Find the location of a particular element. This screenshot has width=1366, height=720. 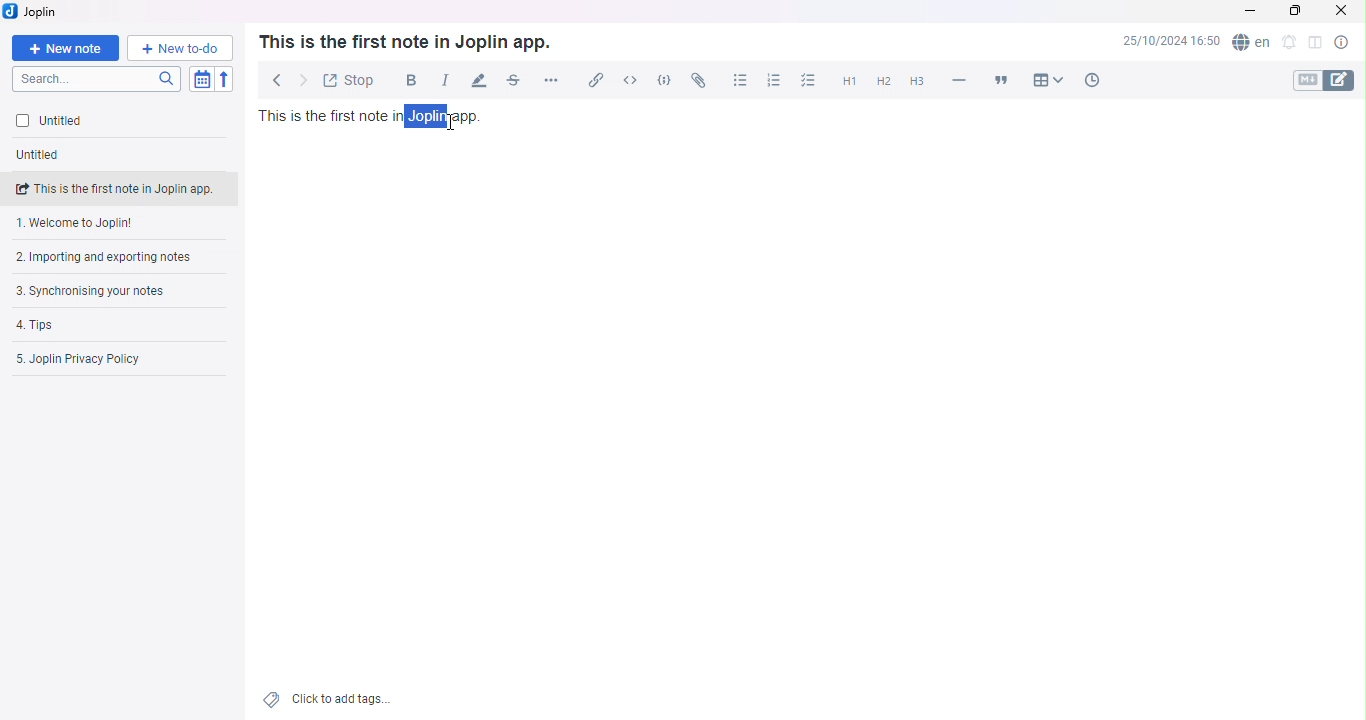

Untitled is located at coordinates (94, 122).